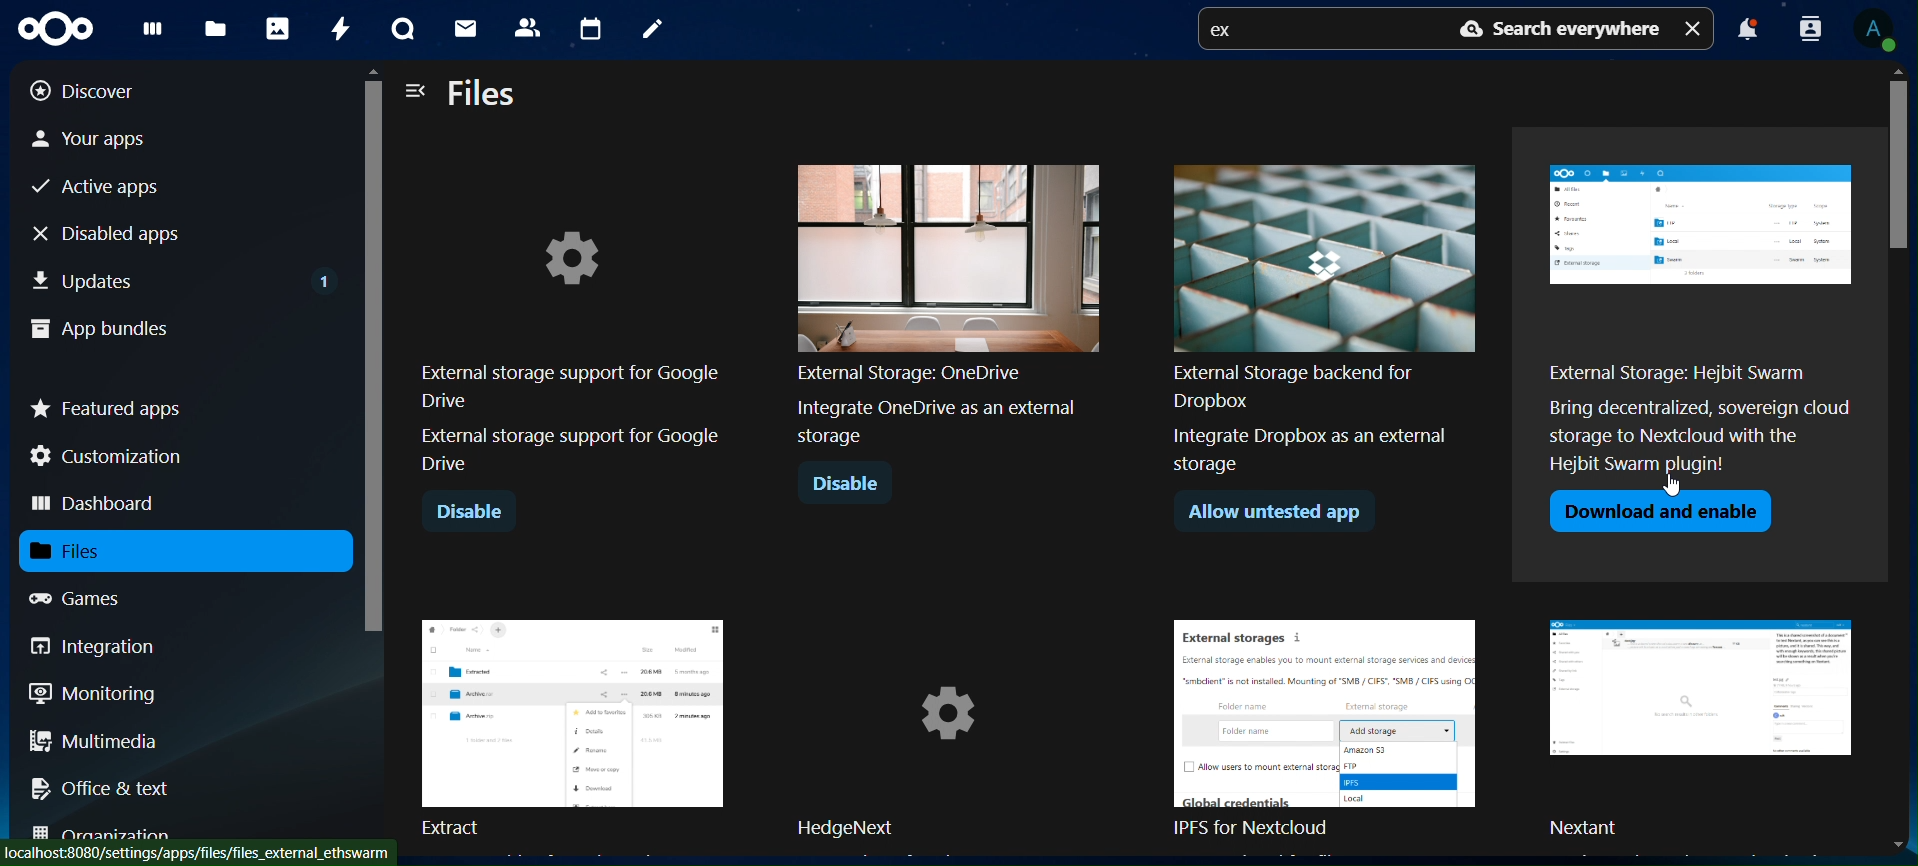 The width and height of the screenshot is (1918, 866). What do you see at coordinates (124, 233) in the screenshot?
I see `disabled apps` at bounding box center [124, 233].